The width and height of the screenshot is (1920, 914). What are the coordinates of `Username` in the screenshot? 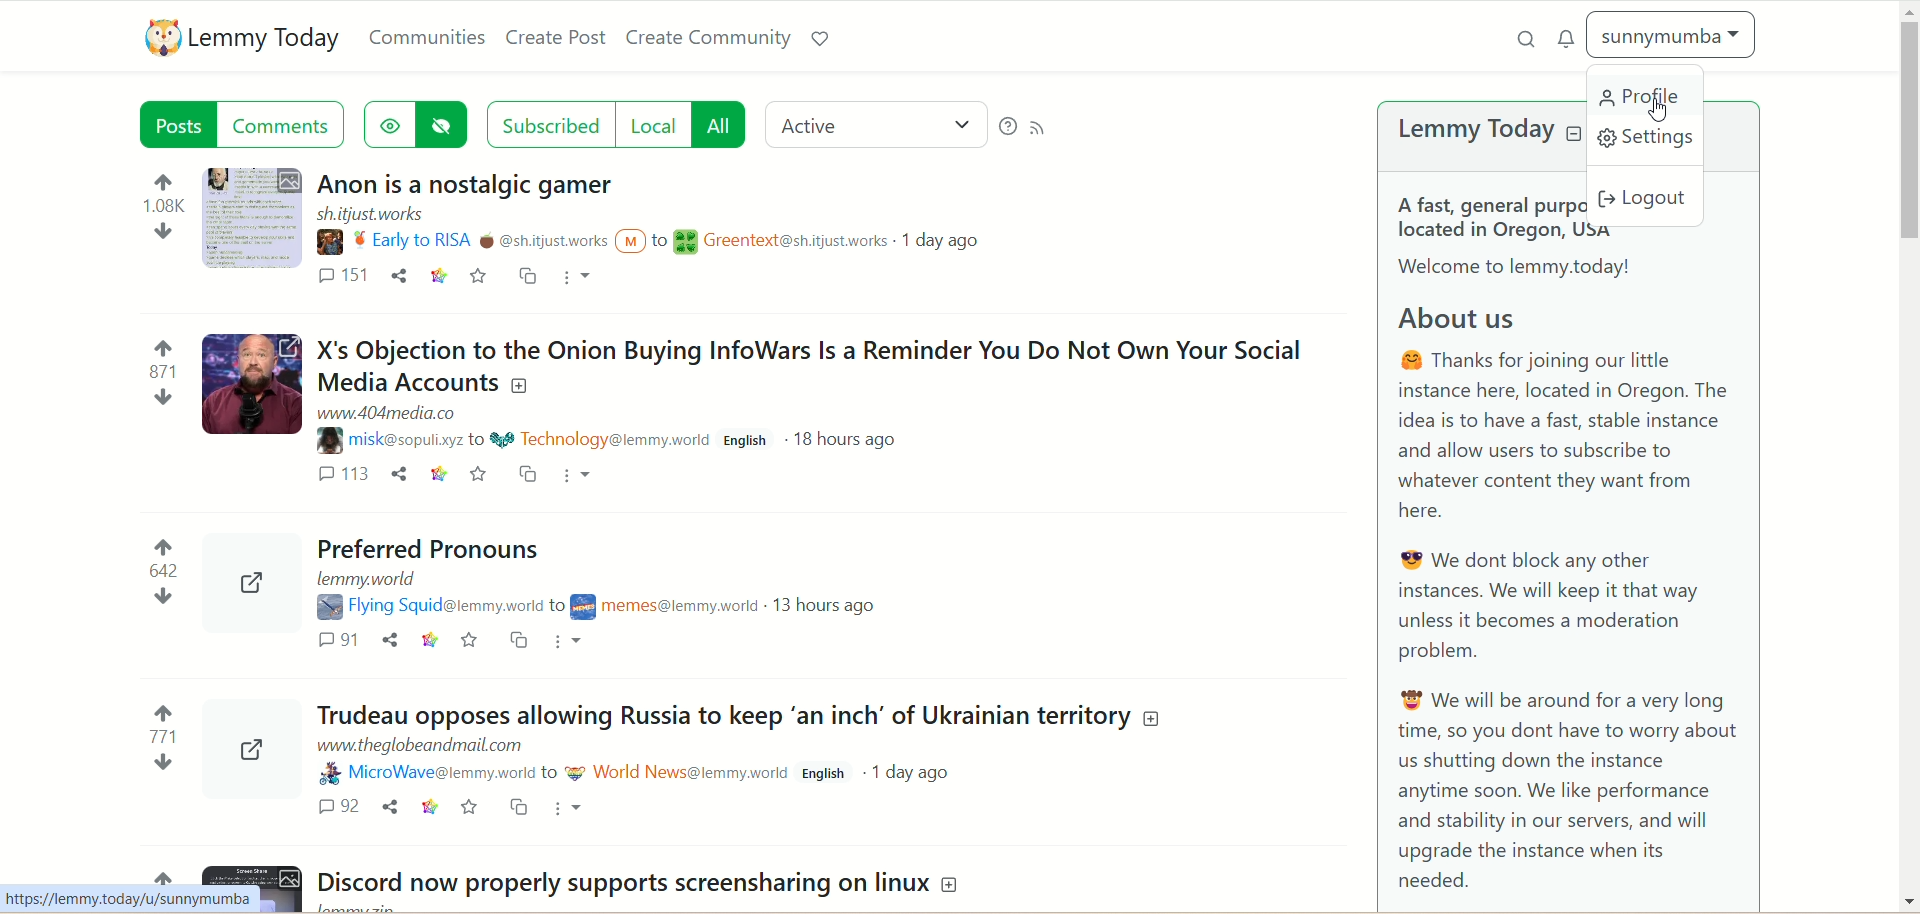 It's located at (465, 241).